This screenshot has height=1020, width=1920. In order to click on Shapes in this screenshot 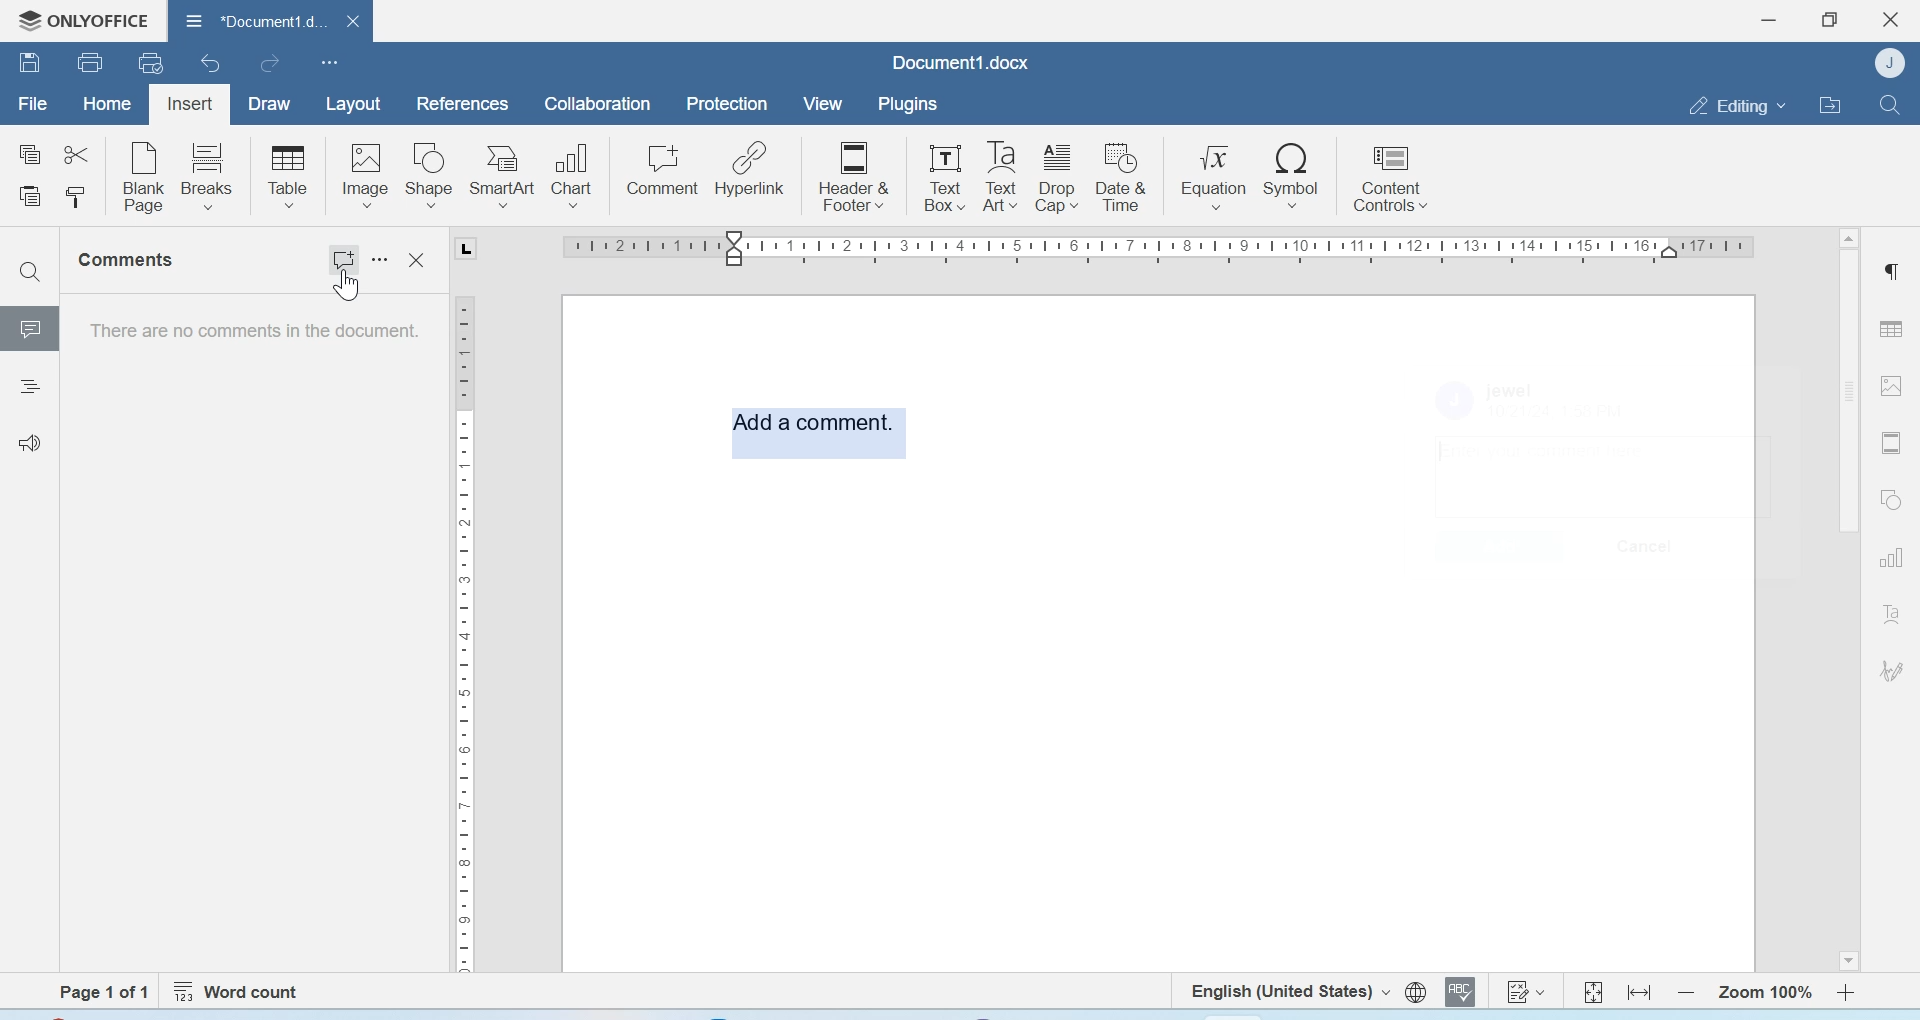, I will do `click(1894, 498)`.